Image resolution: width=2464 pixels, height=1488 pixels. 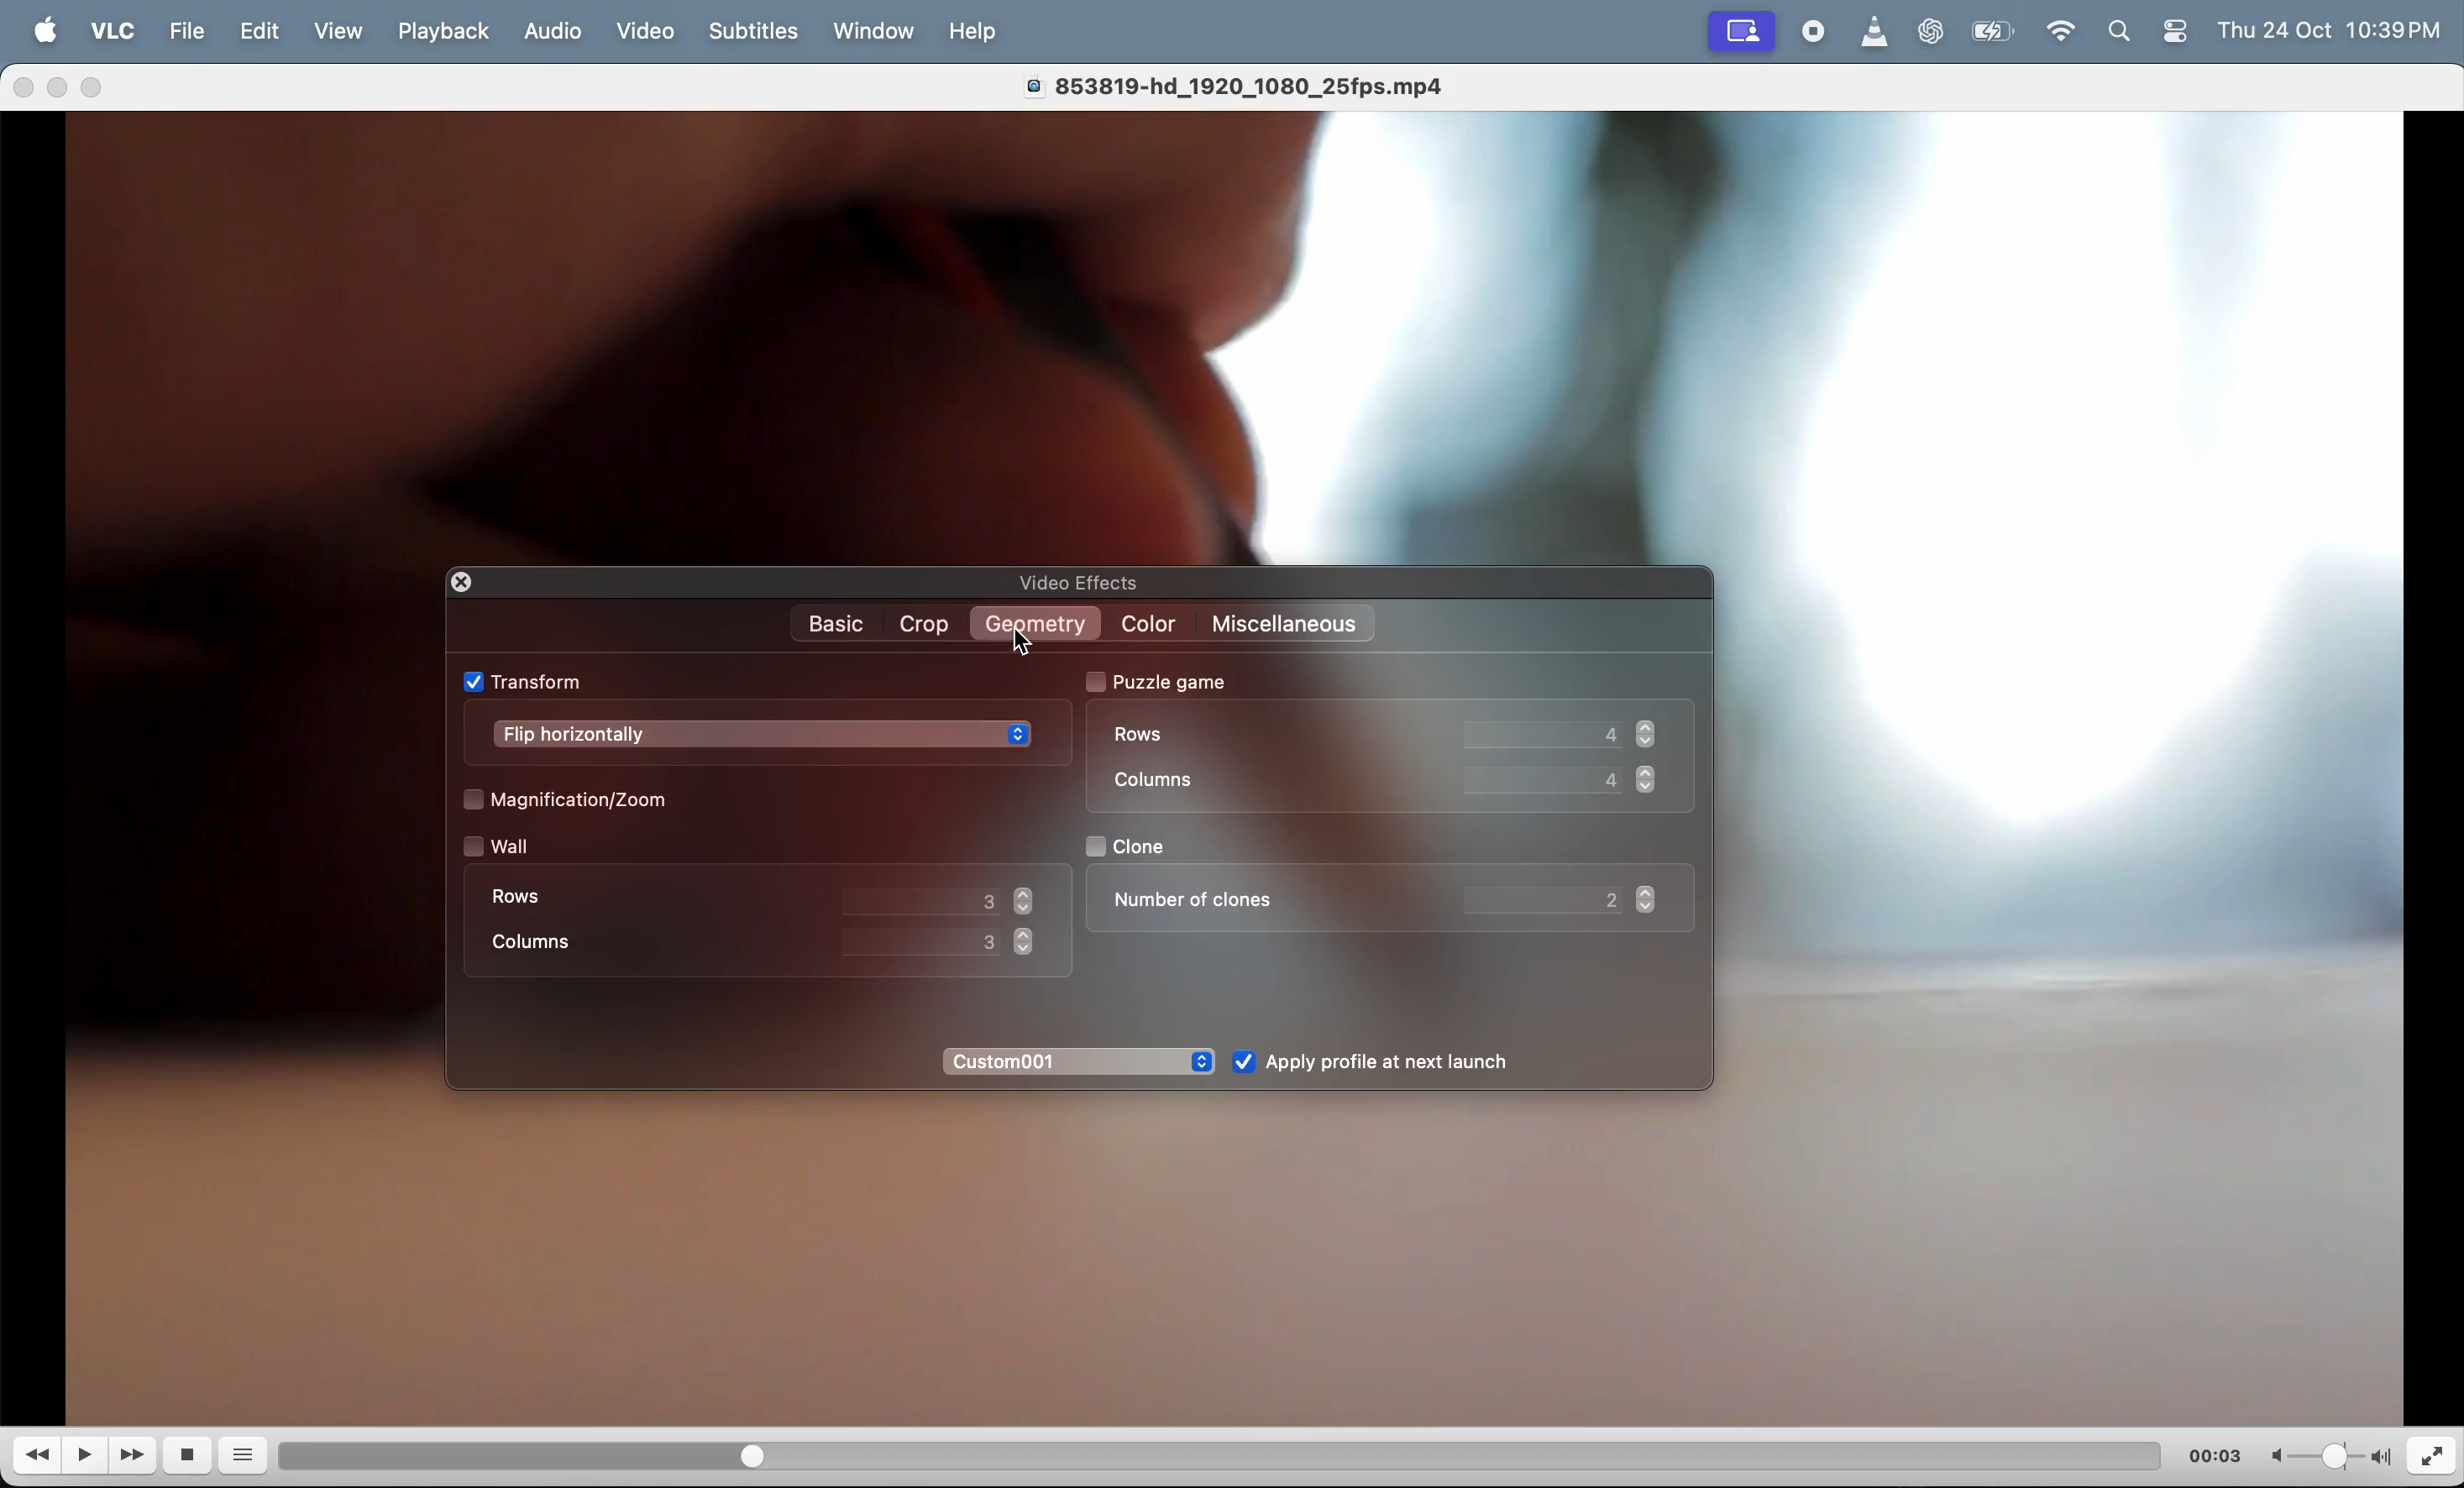 I want to click on video, so click(x=646, y=27).